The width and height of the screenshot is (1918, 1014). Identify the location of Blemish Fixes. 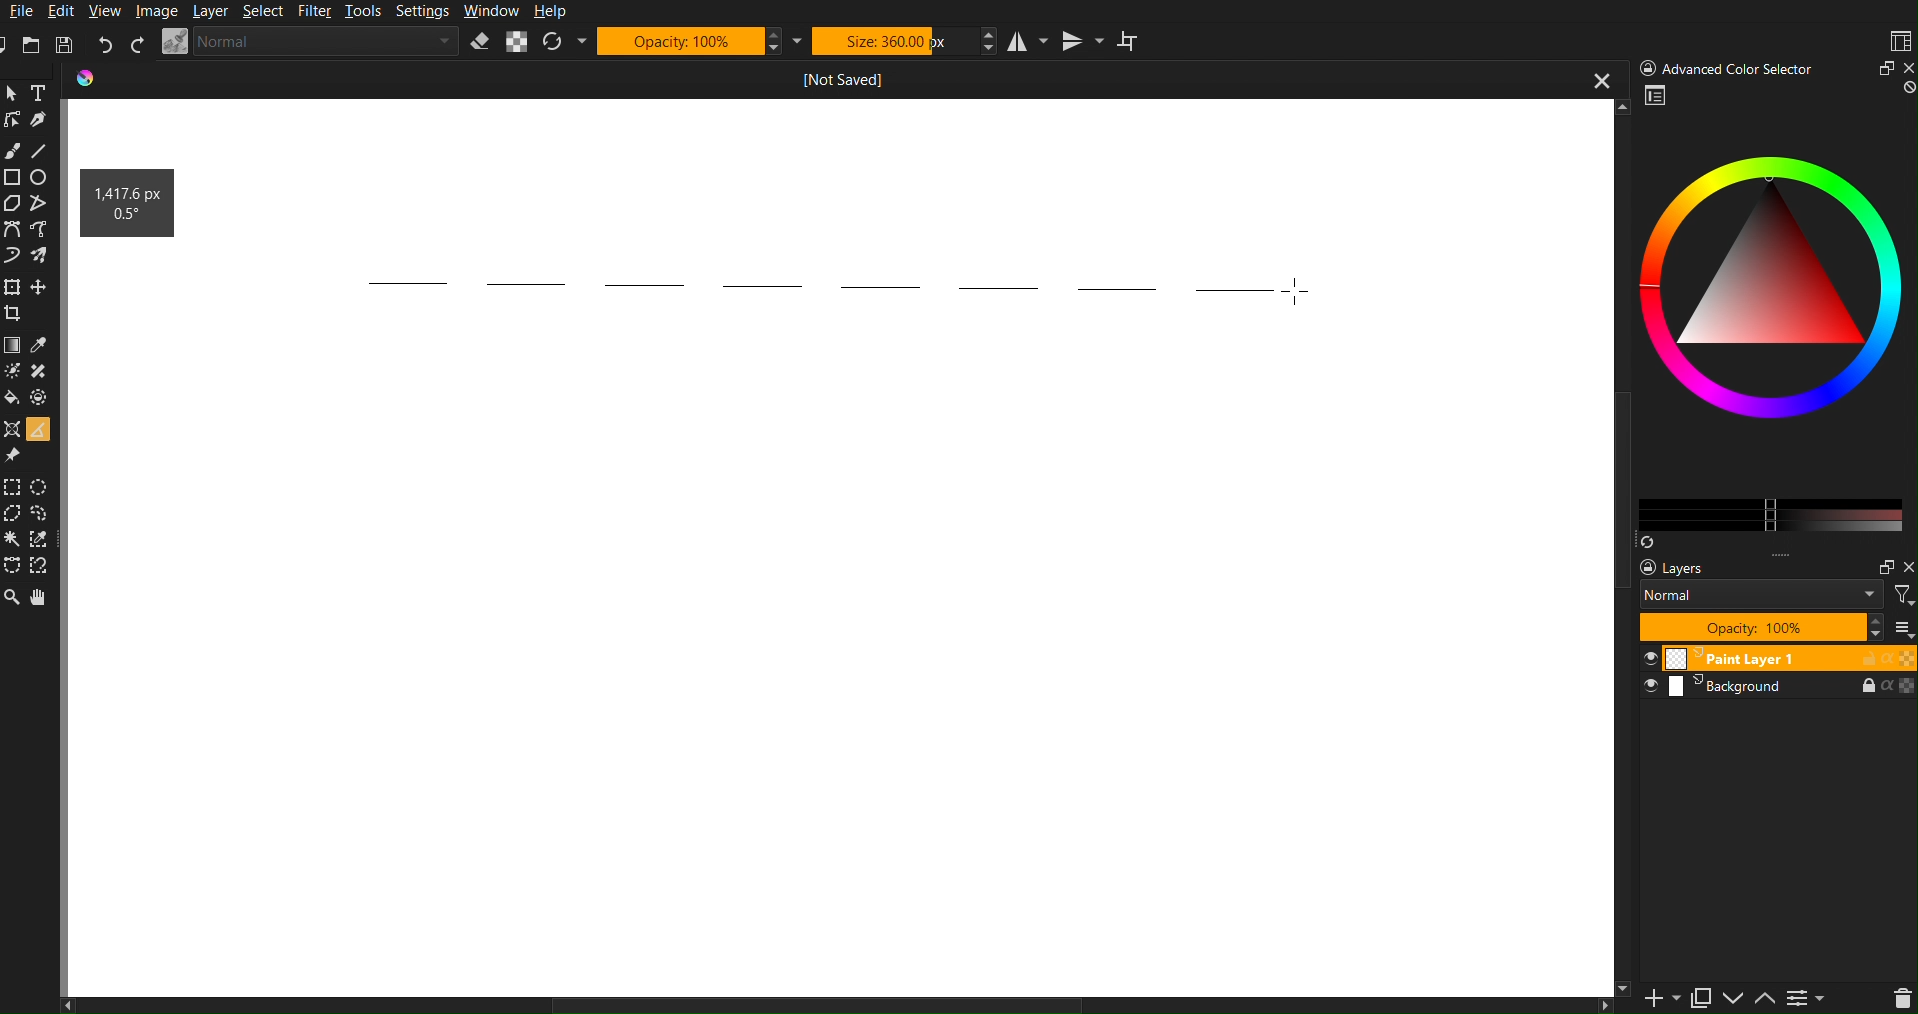
(42, 373).